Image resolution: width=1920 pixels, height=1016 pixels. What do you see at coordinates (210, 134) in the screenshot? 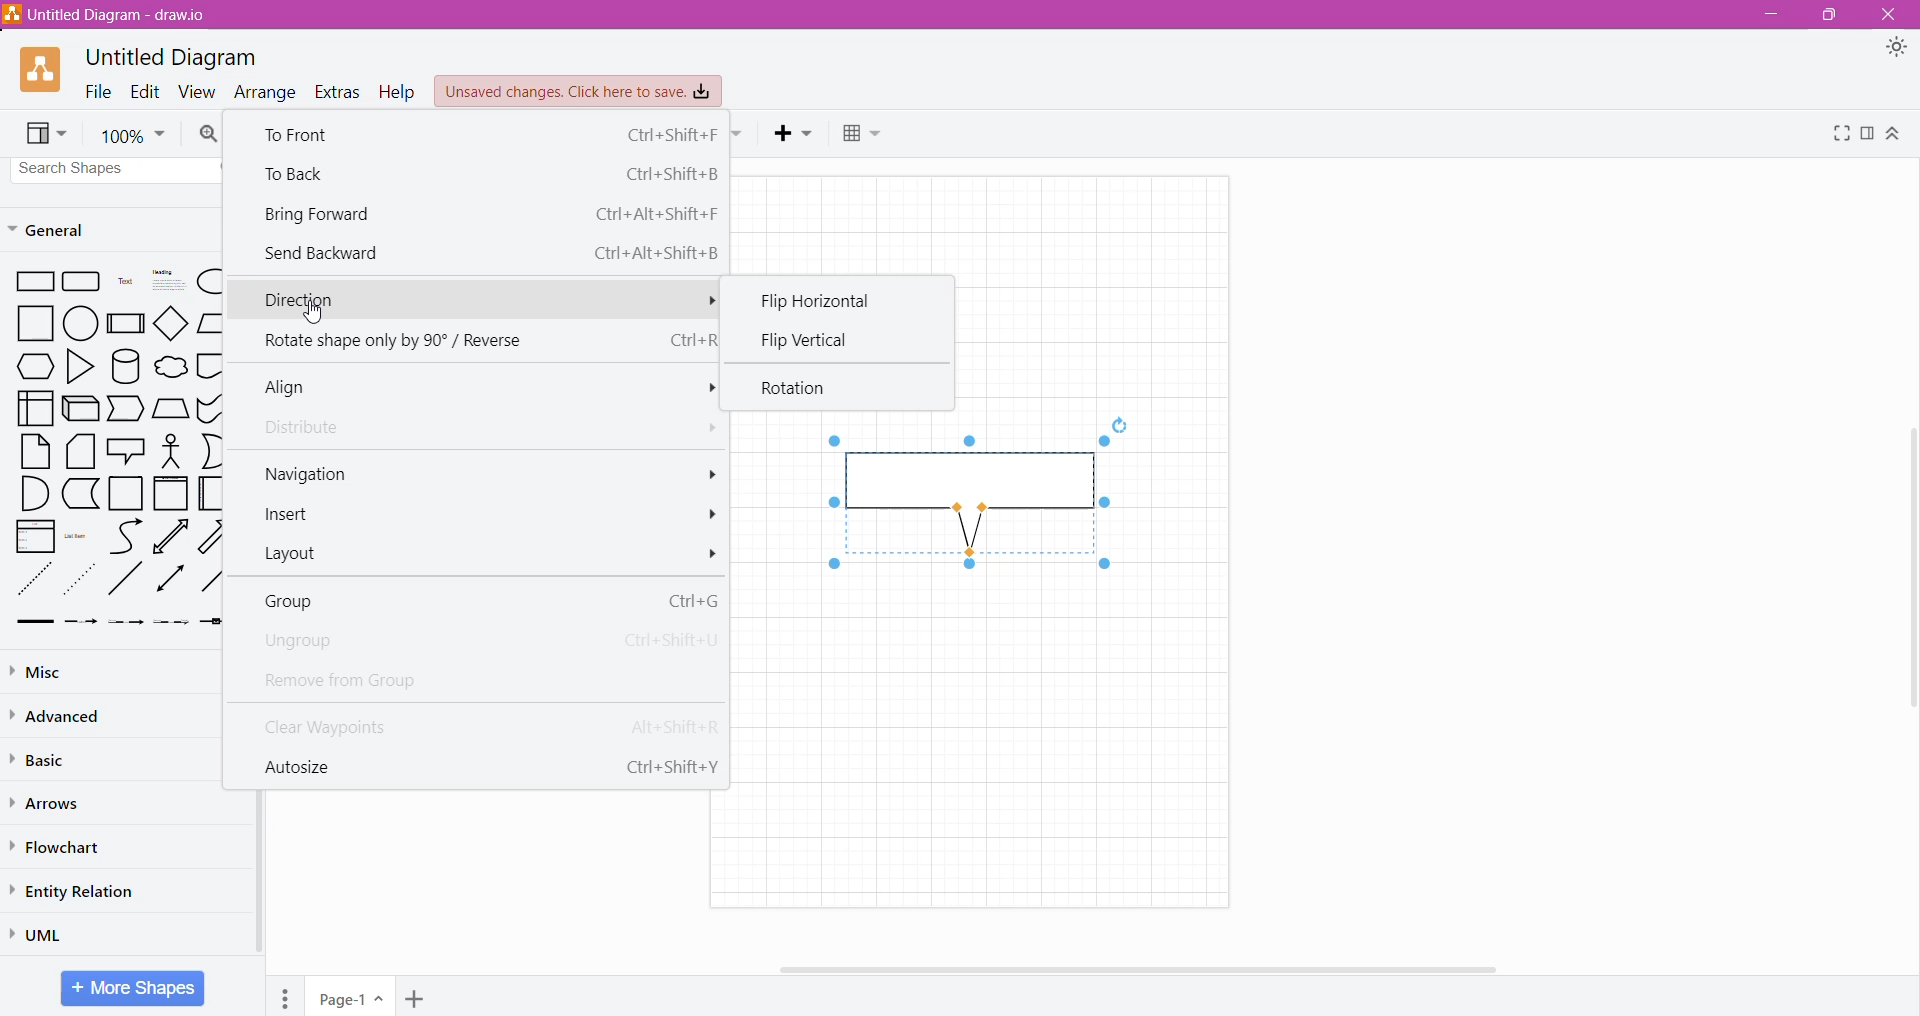
I see `zoom in` at bounding box center [210, 134].